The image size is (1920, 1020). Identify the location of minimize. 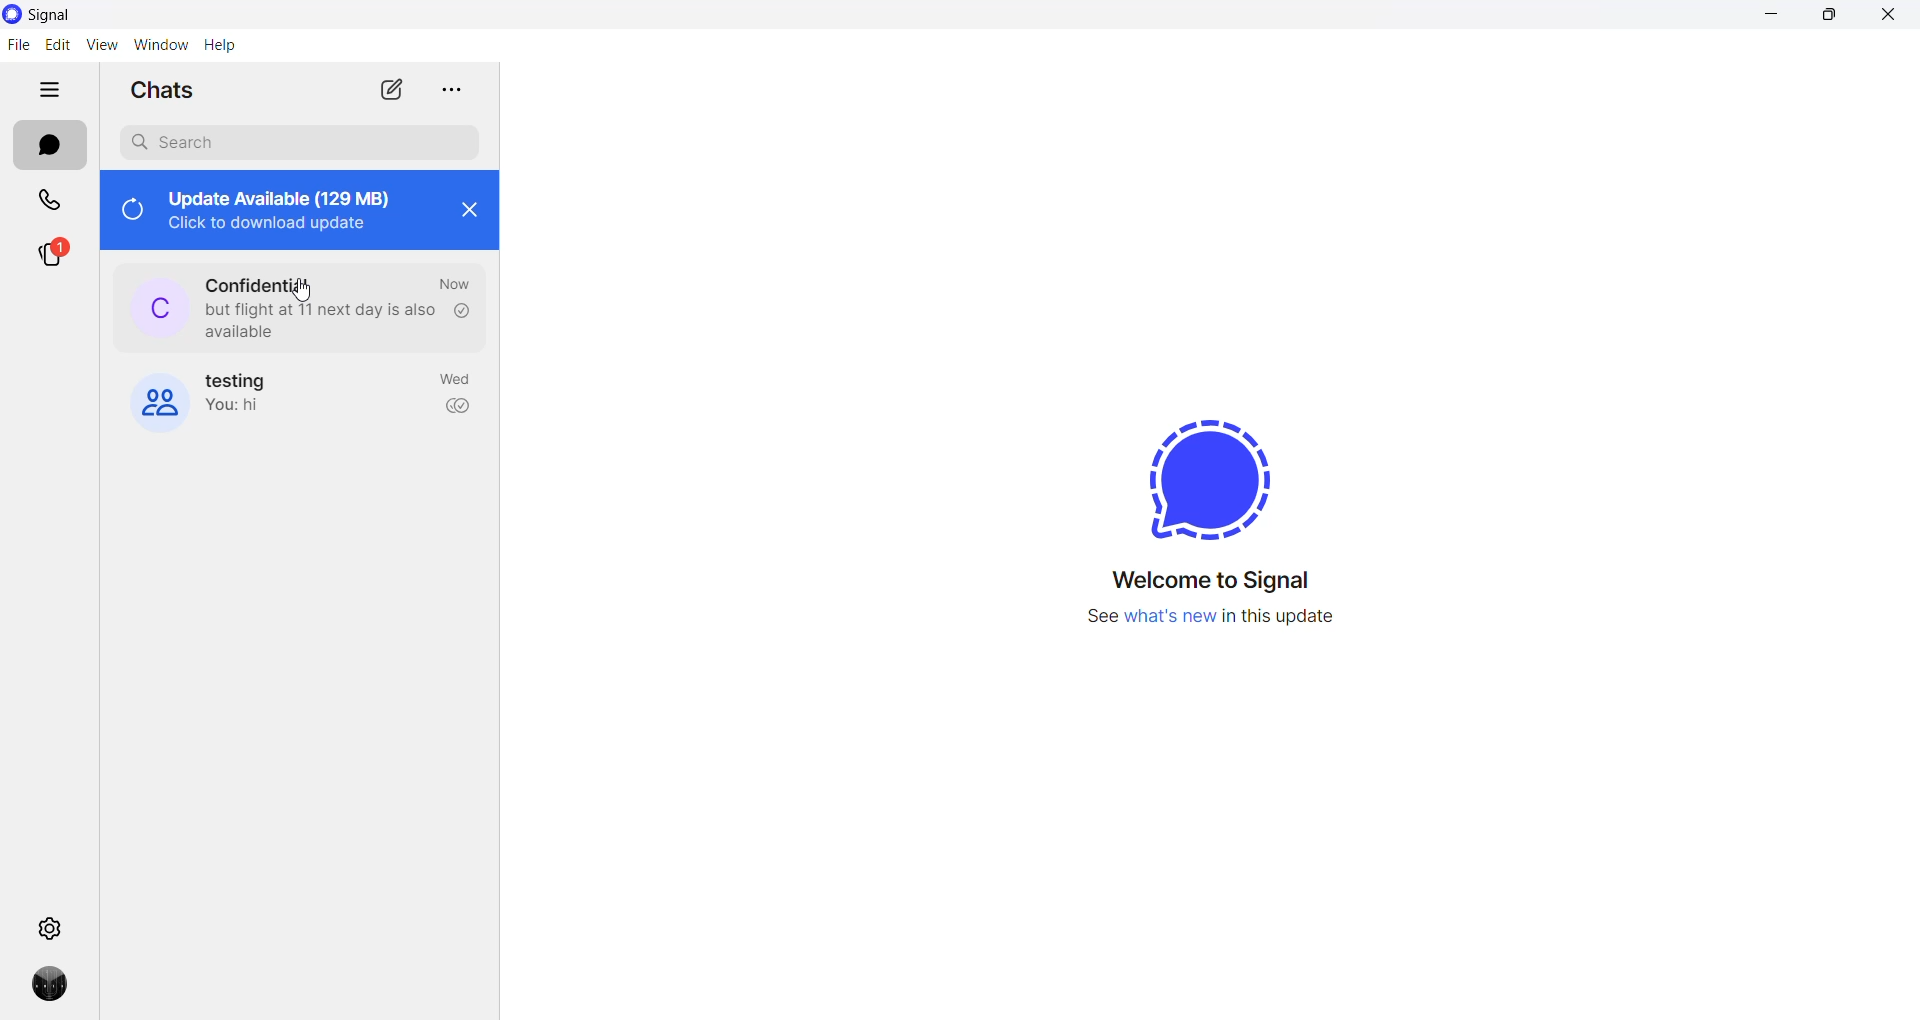
(1779, 17).